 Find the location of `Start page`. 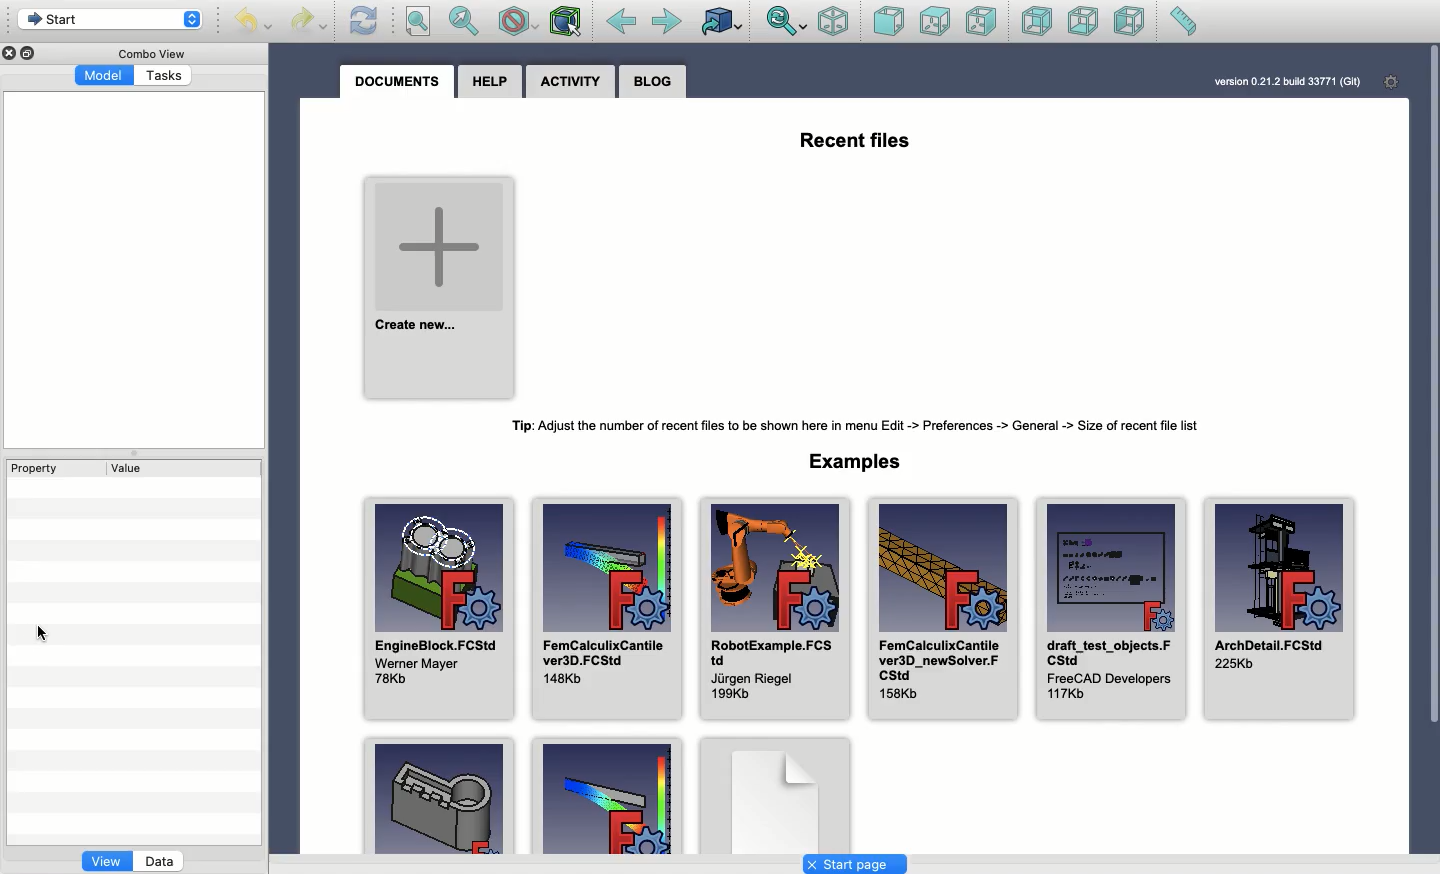

Start page is located at coordinates (857, 863).